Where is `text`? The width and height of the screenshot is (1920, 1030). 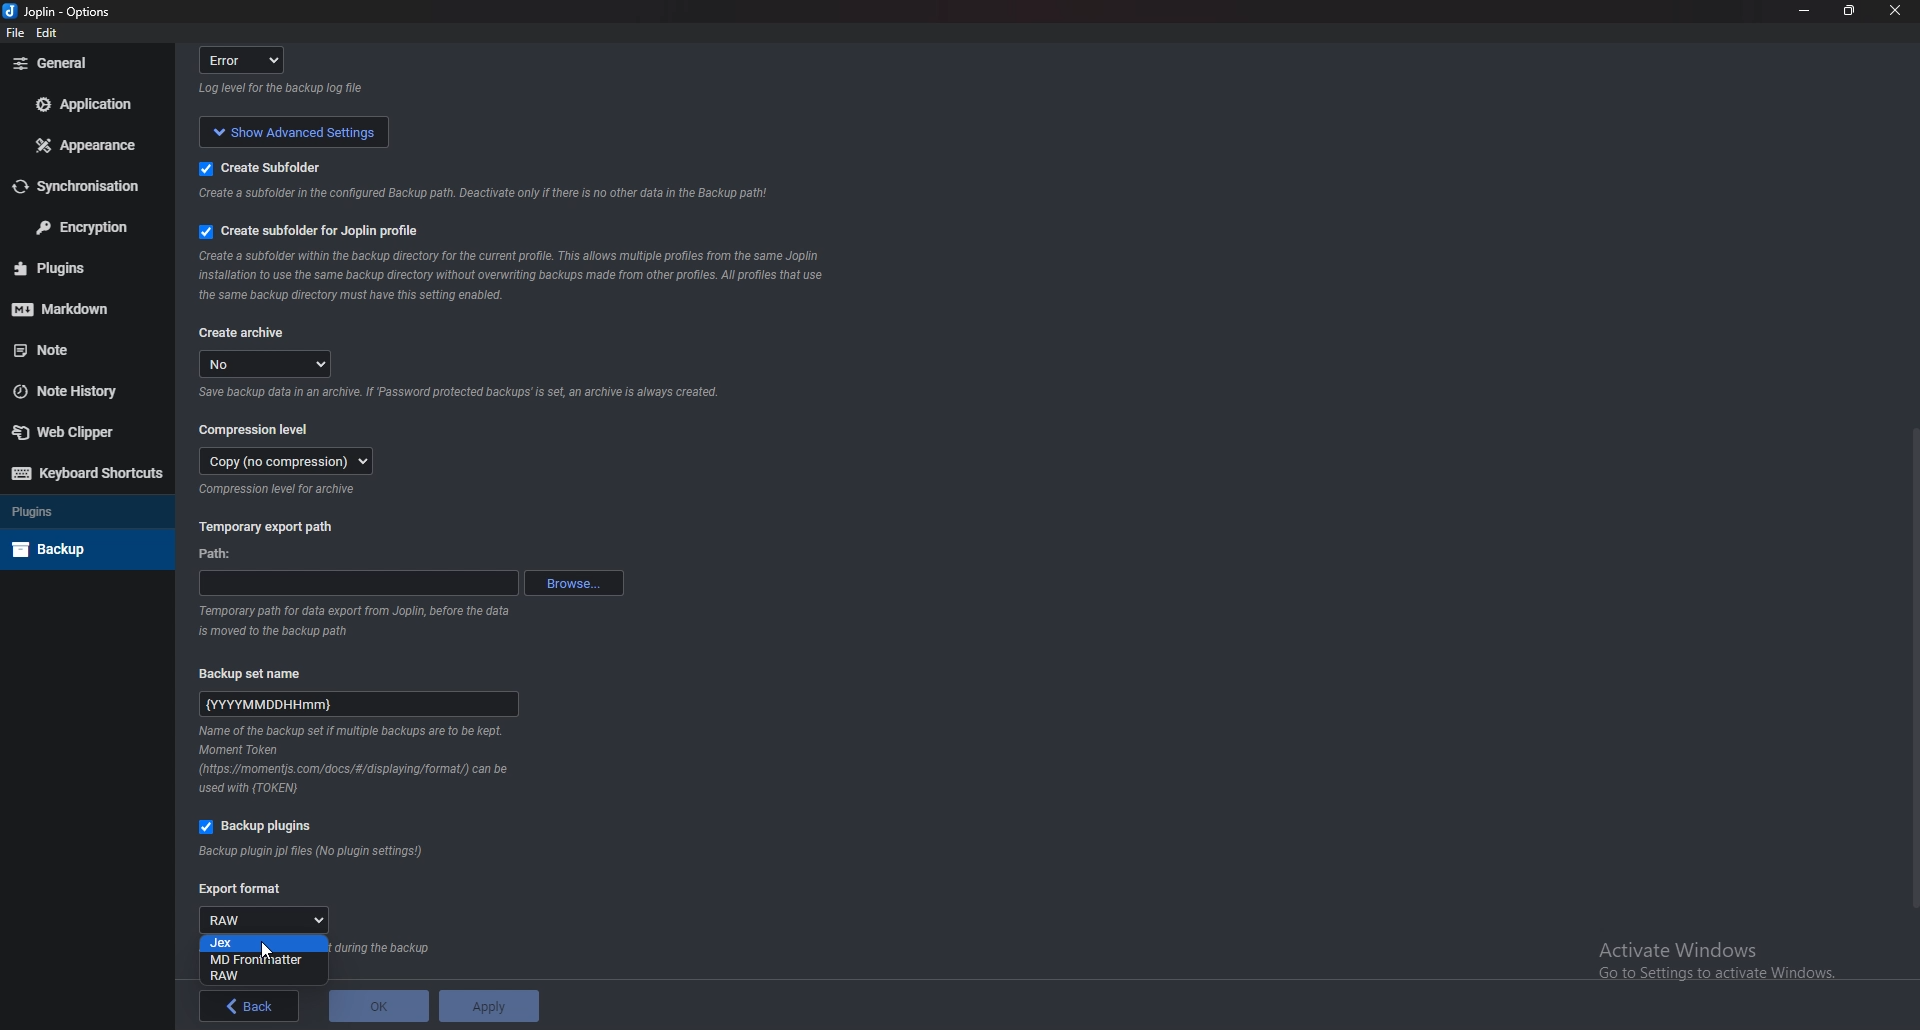
text is located at coordinates (387, 949).